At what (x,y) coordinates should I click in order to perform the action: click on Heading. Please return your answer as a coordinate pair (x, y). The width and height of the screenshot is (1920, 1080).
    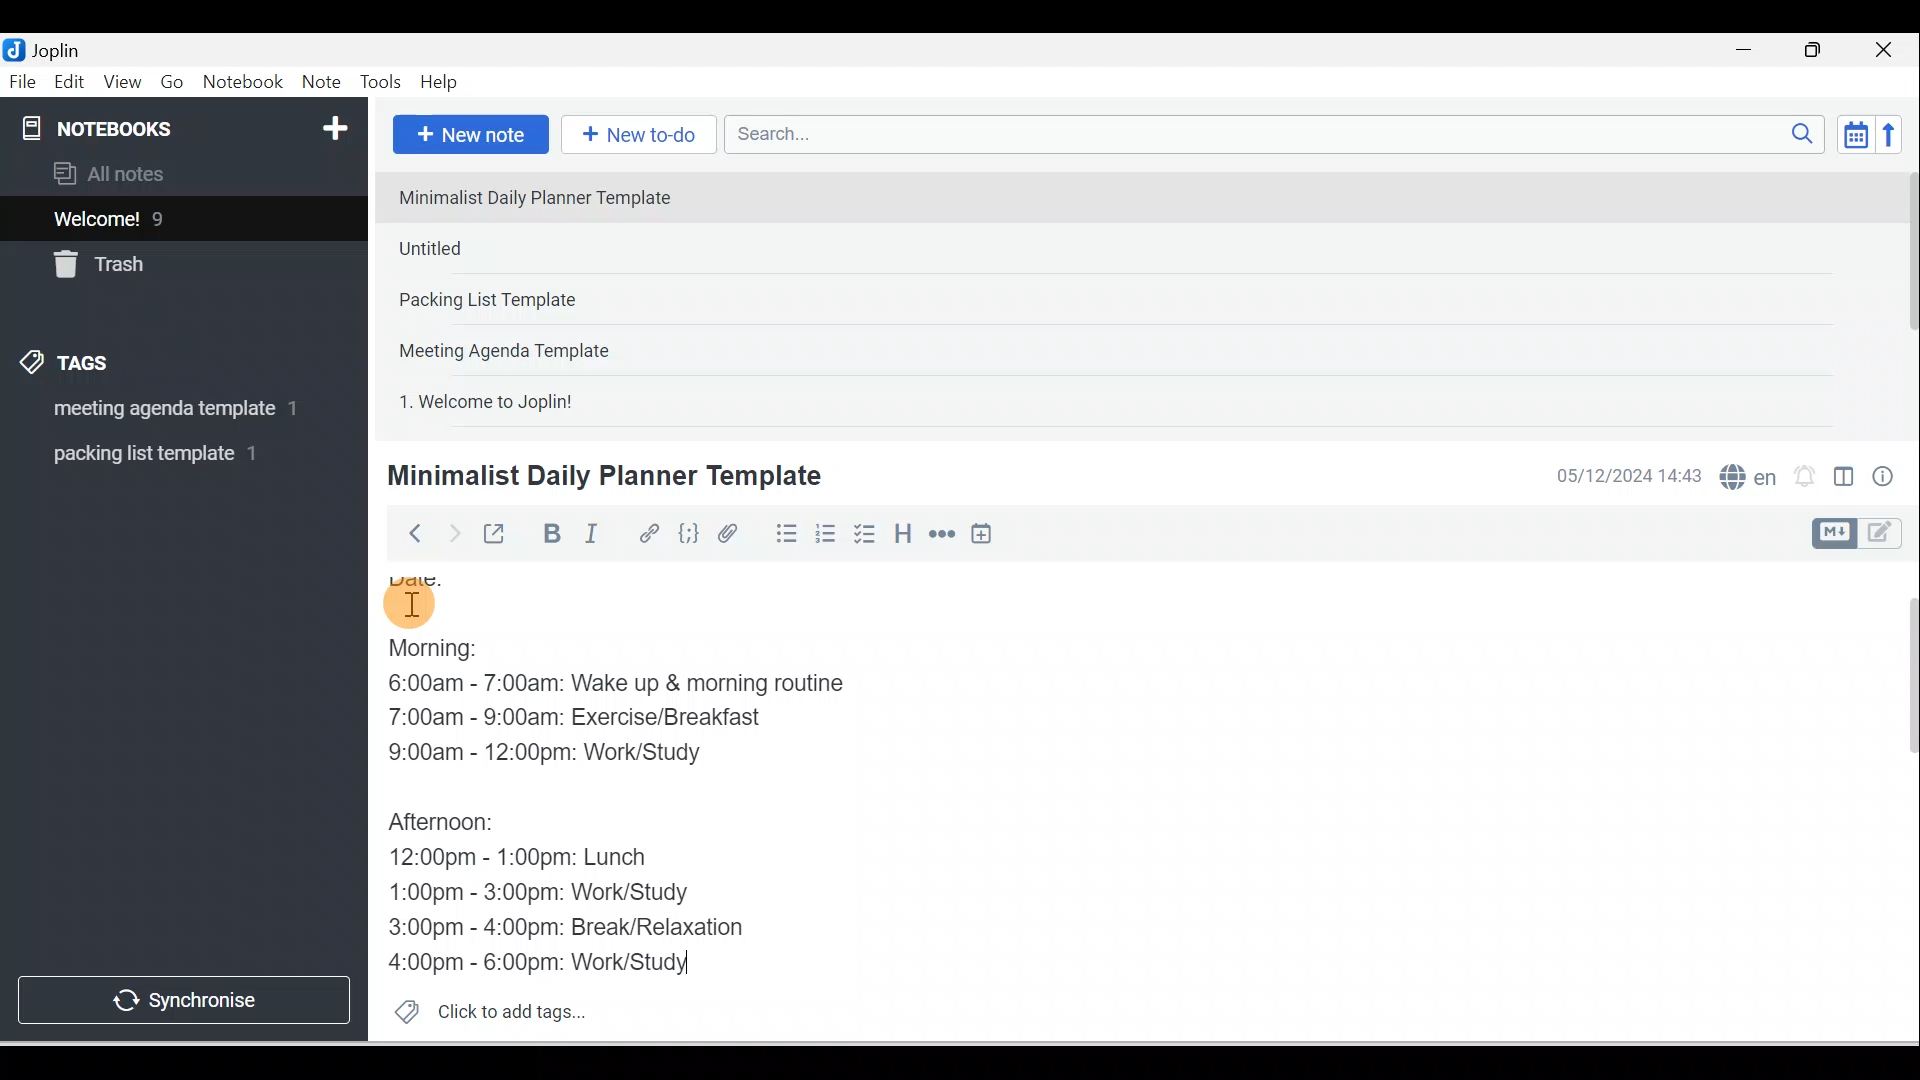
    Looking at the image, I should click on (902, 532).